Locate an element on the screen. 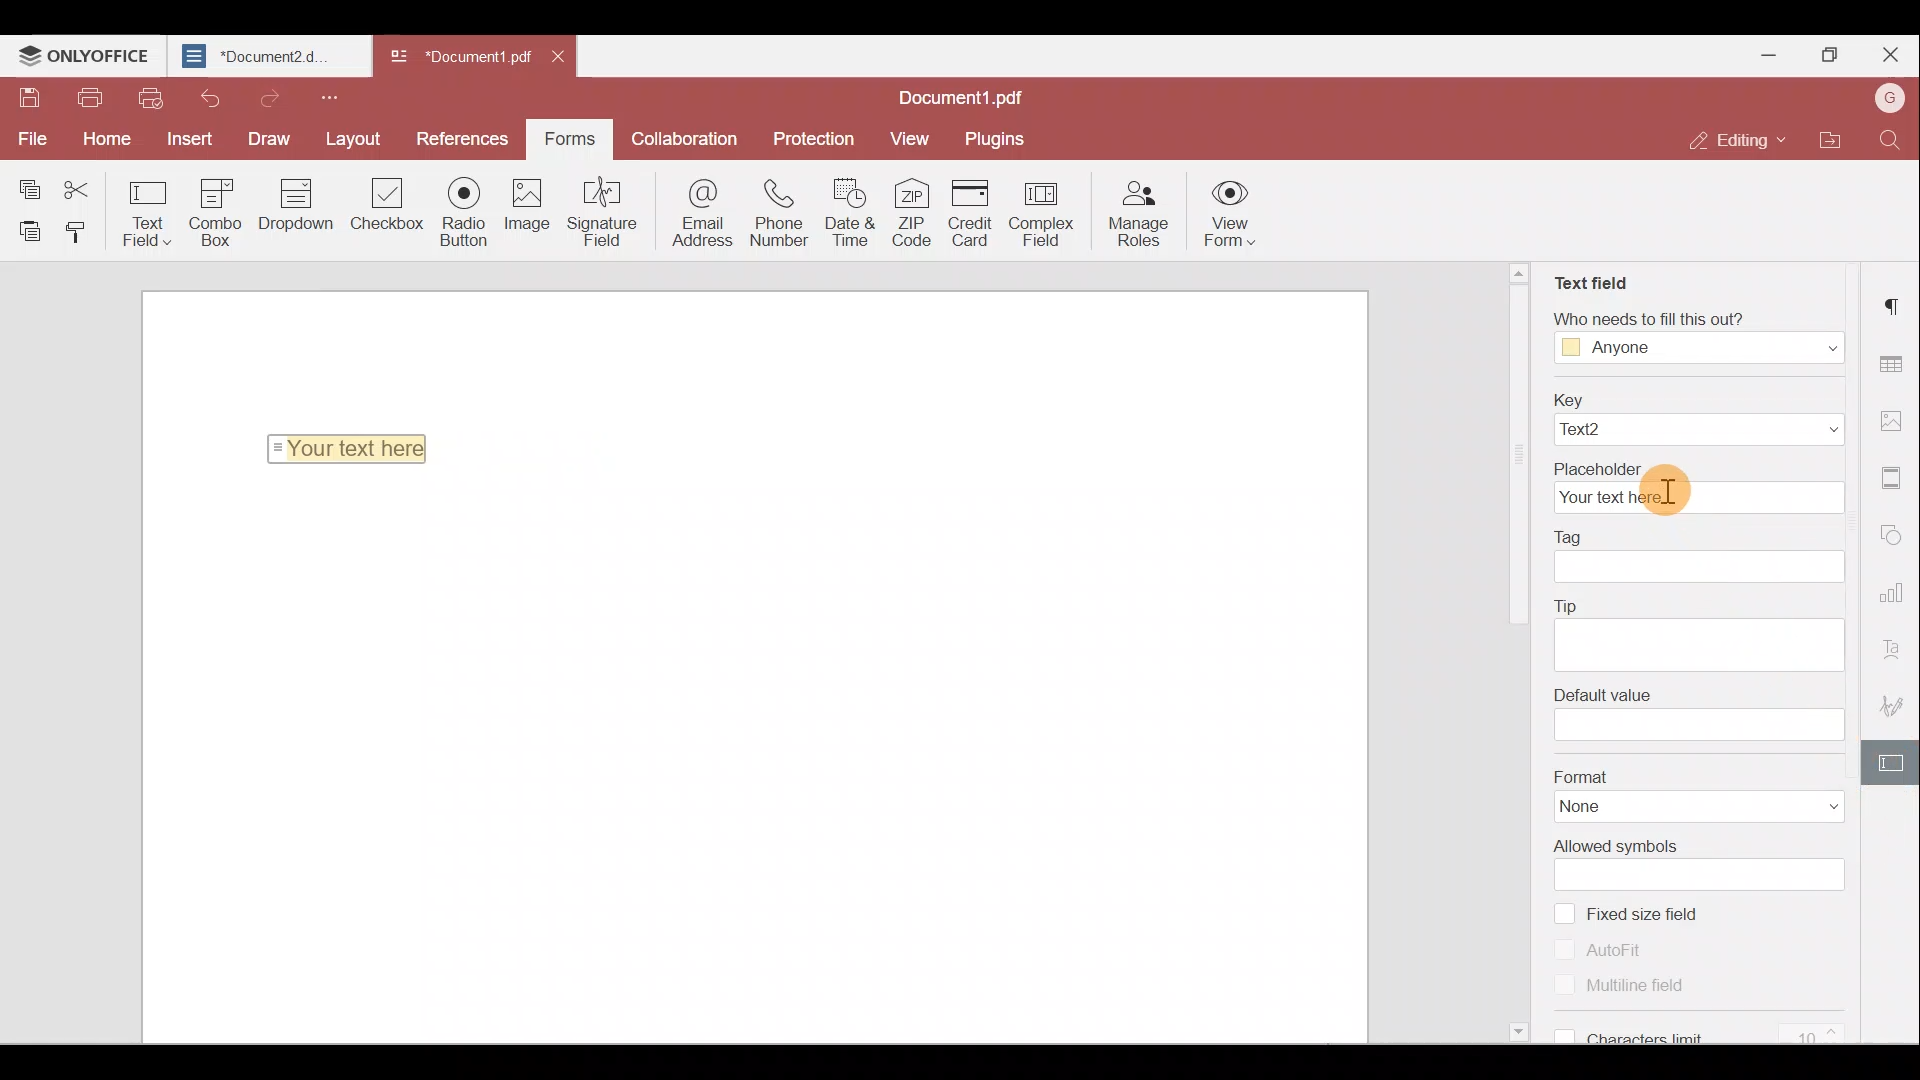 The height and width of the screenshot is (1080, 1920). tip filed is located at coordinates (1695, 644).